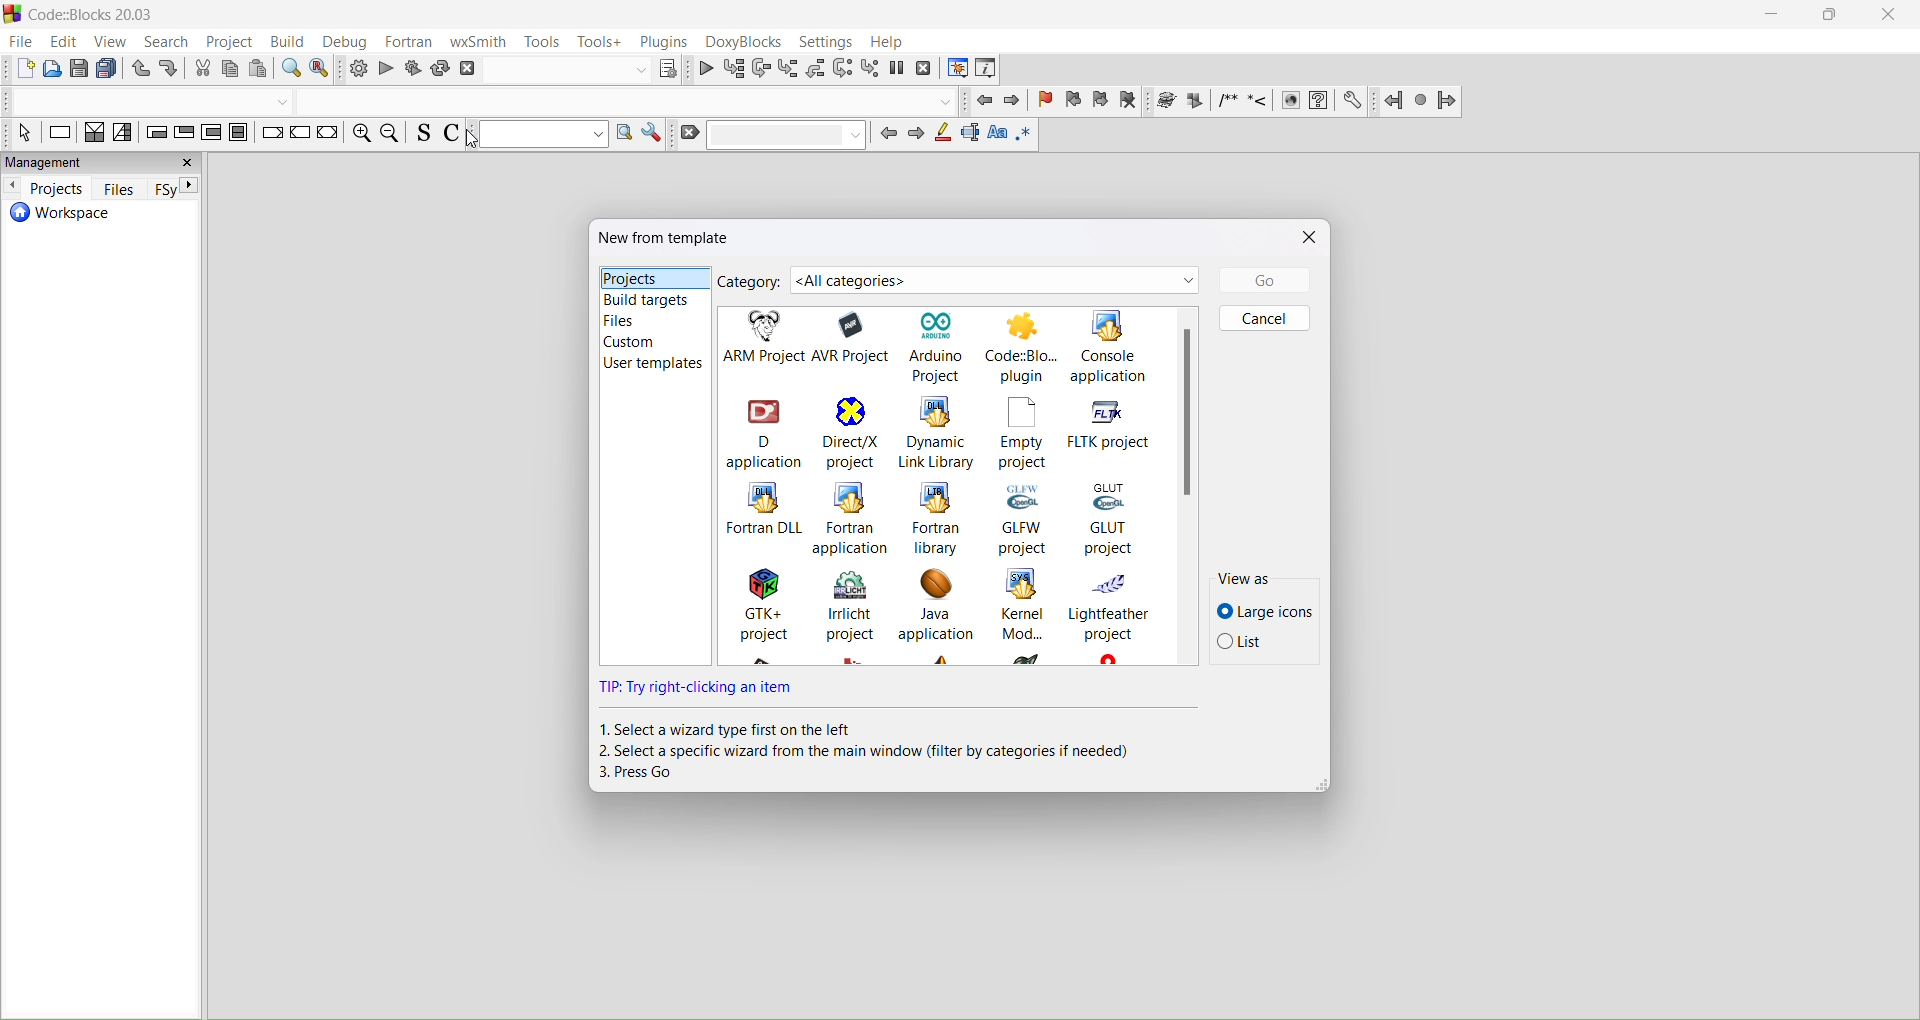 Image resolution: width=1920 pixels, height=1020 pixels. I want to click on Insert comment block, so click(1228, 101).